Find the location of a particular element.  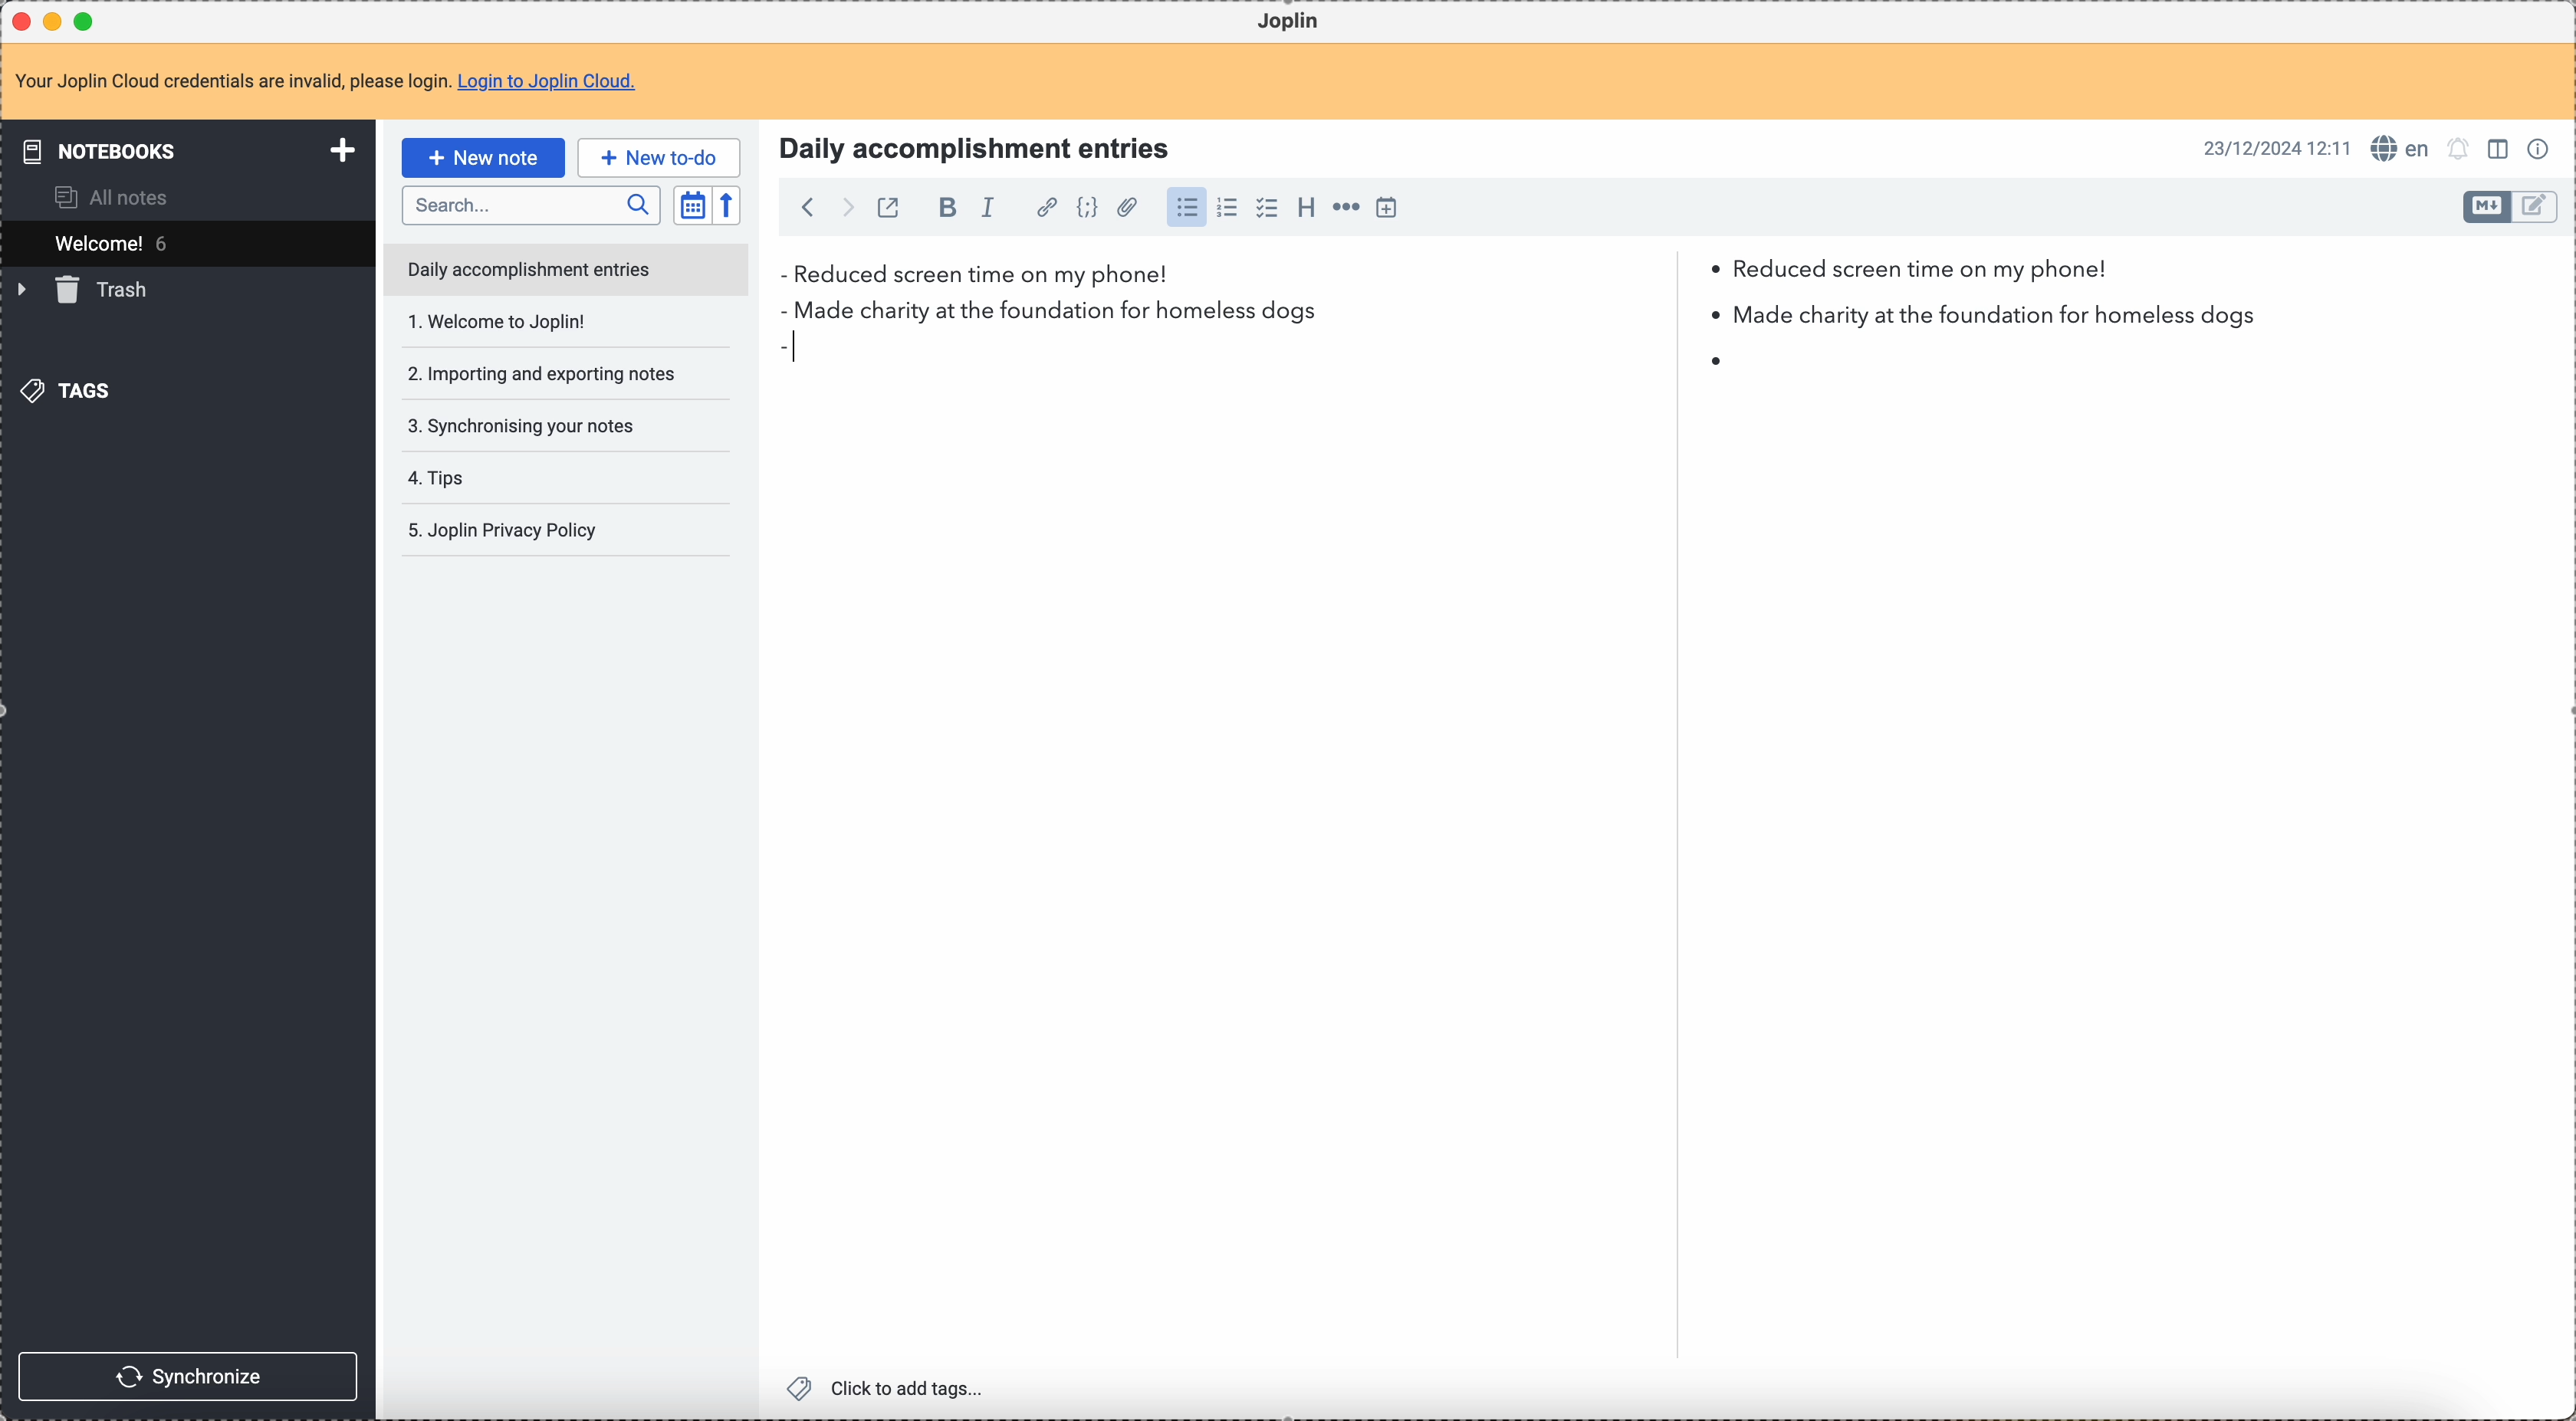

foward is located at coordinates (845, 207).